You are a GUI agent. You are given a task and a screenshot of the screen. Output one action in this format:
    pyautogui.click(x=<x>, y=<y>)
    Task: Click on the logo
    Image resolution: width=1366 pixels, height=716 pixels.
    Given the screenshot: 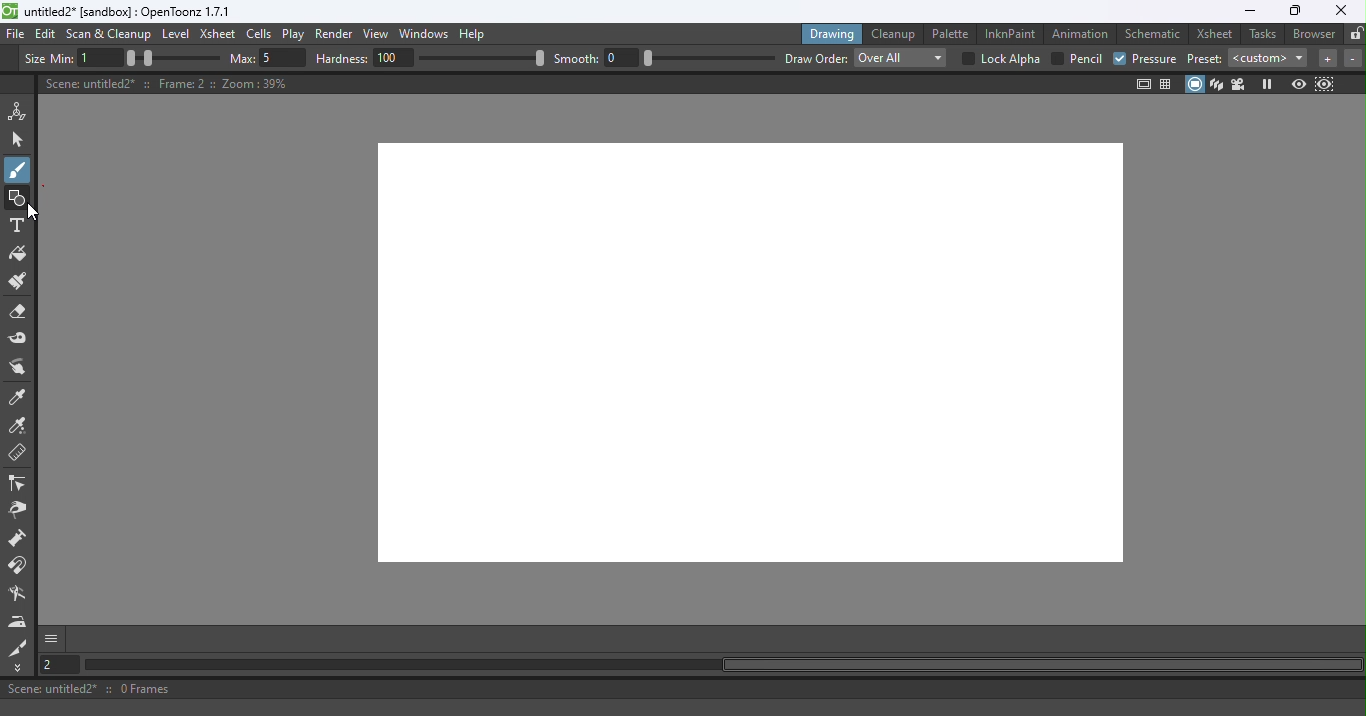 What is the action you would take?
    pyautogui.click(x=10, y=11)
    